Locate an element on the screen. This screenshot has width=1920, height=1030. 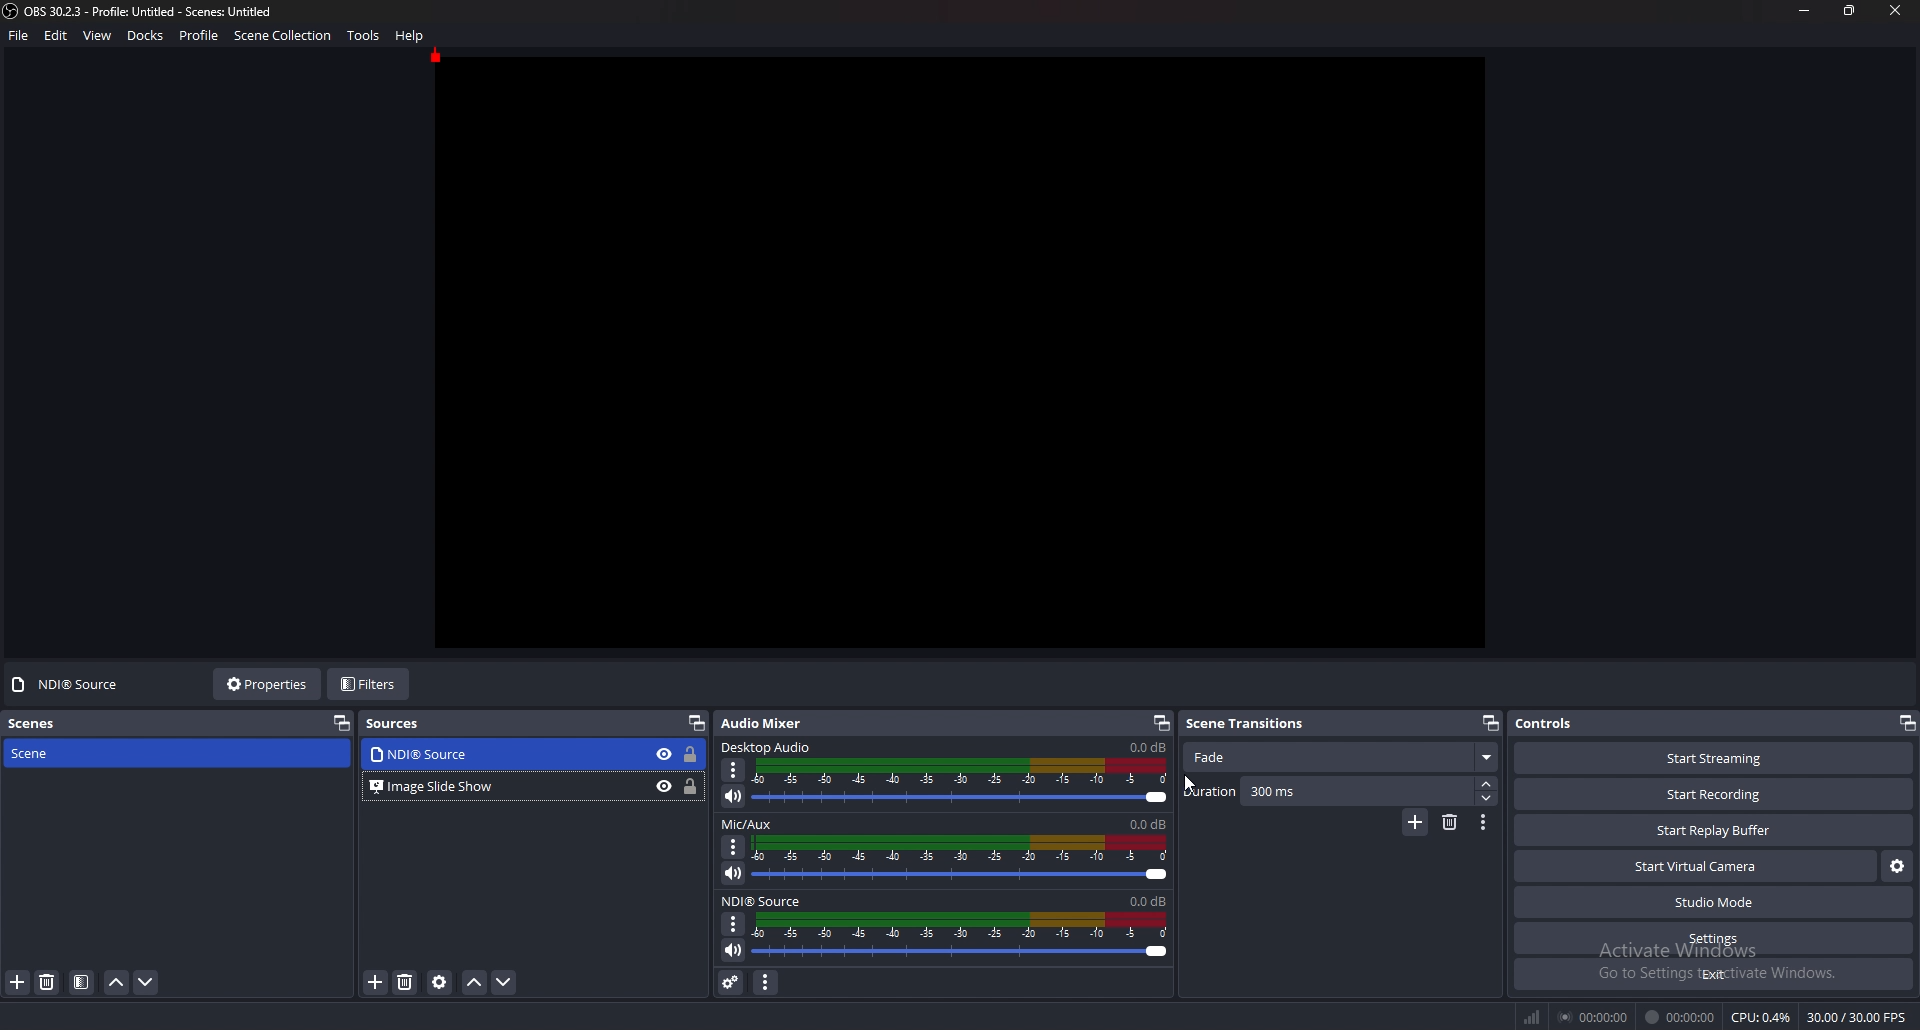
studio mode is located at coordinates (1713, 902).